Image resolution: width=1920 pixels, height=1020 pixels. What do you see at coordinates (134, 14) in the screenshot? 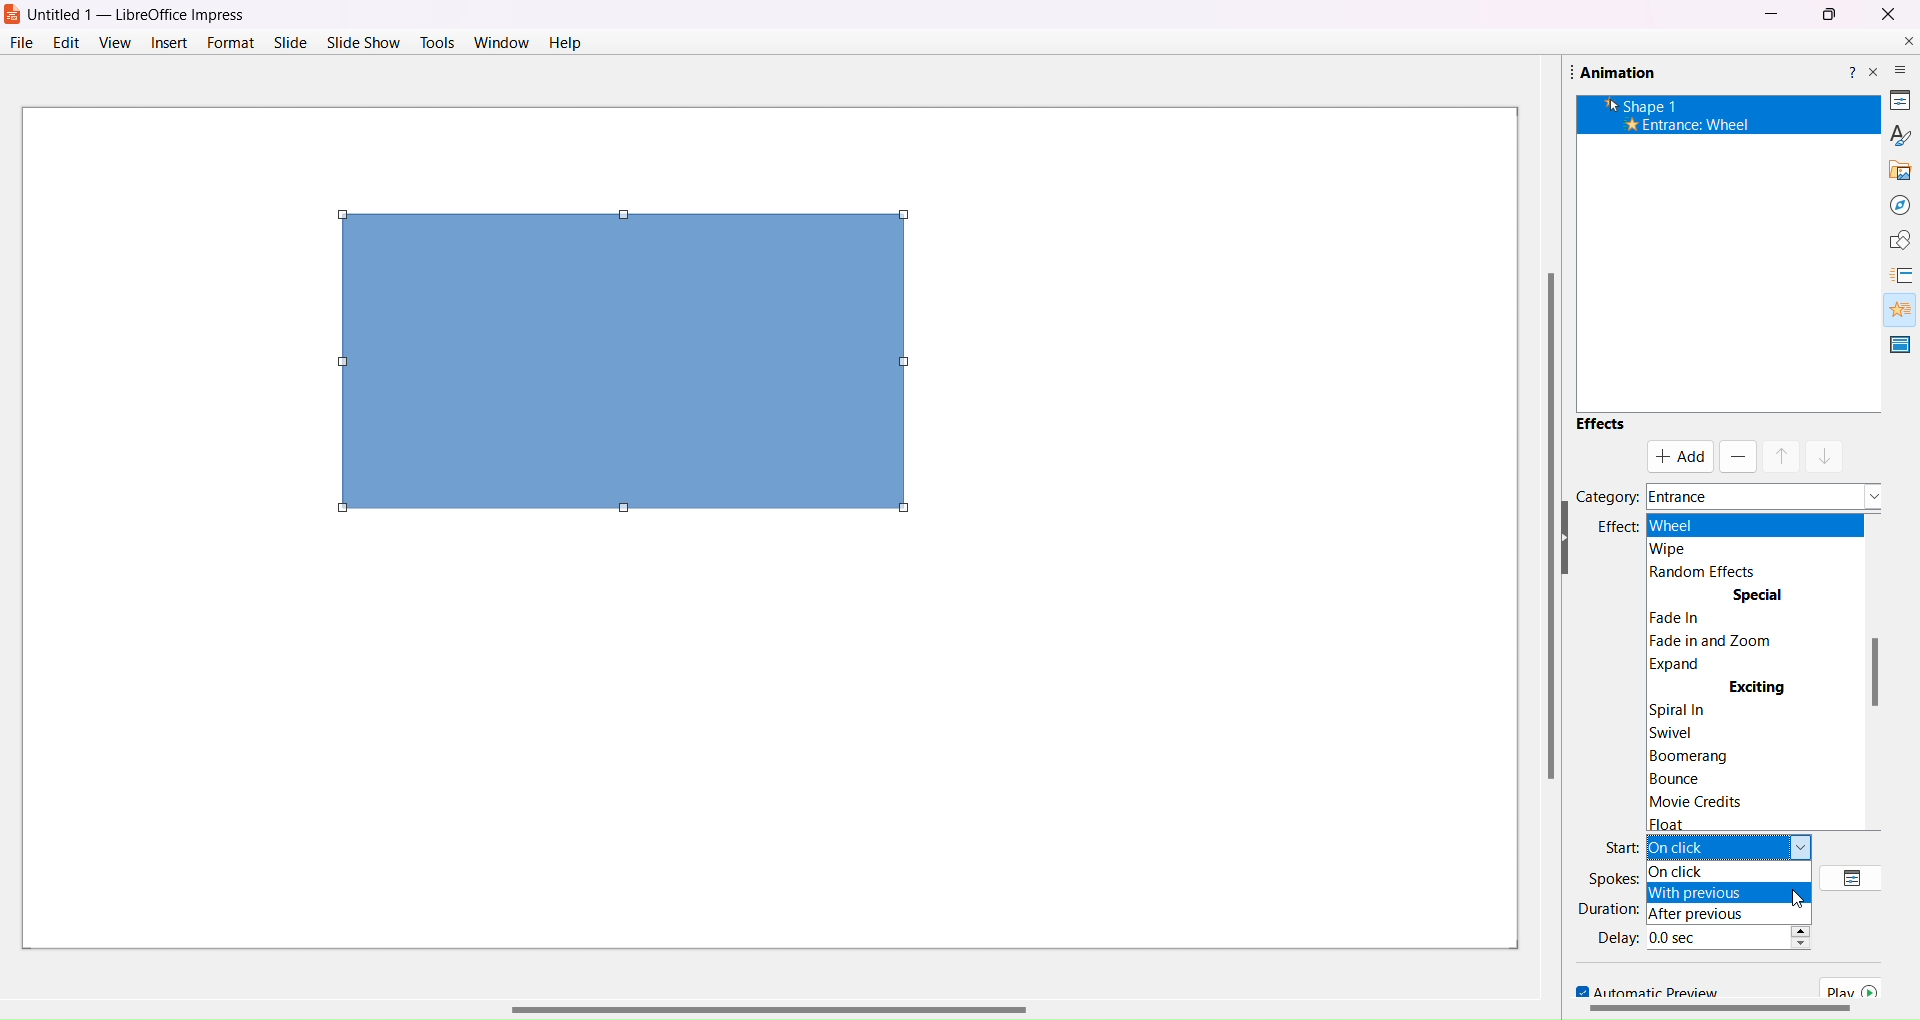
I see `J Untitled 1 — LibreOffice Impress` at bounding box center [134, 14].